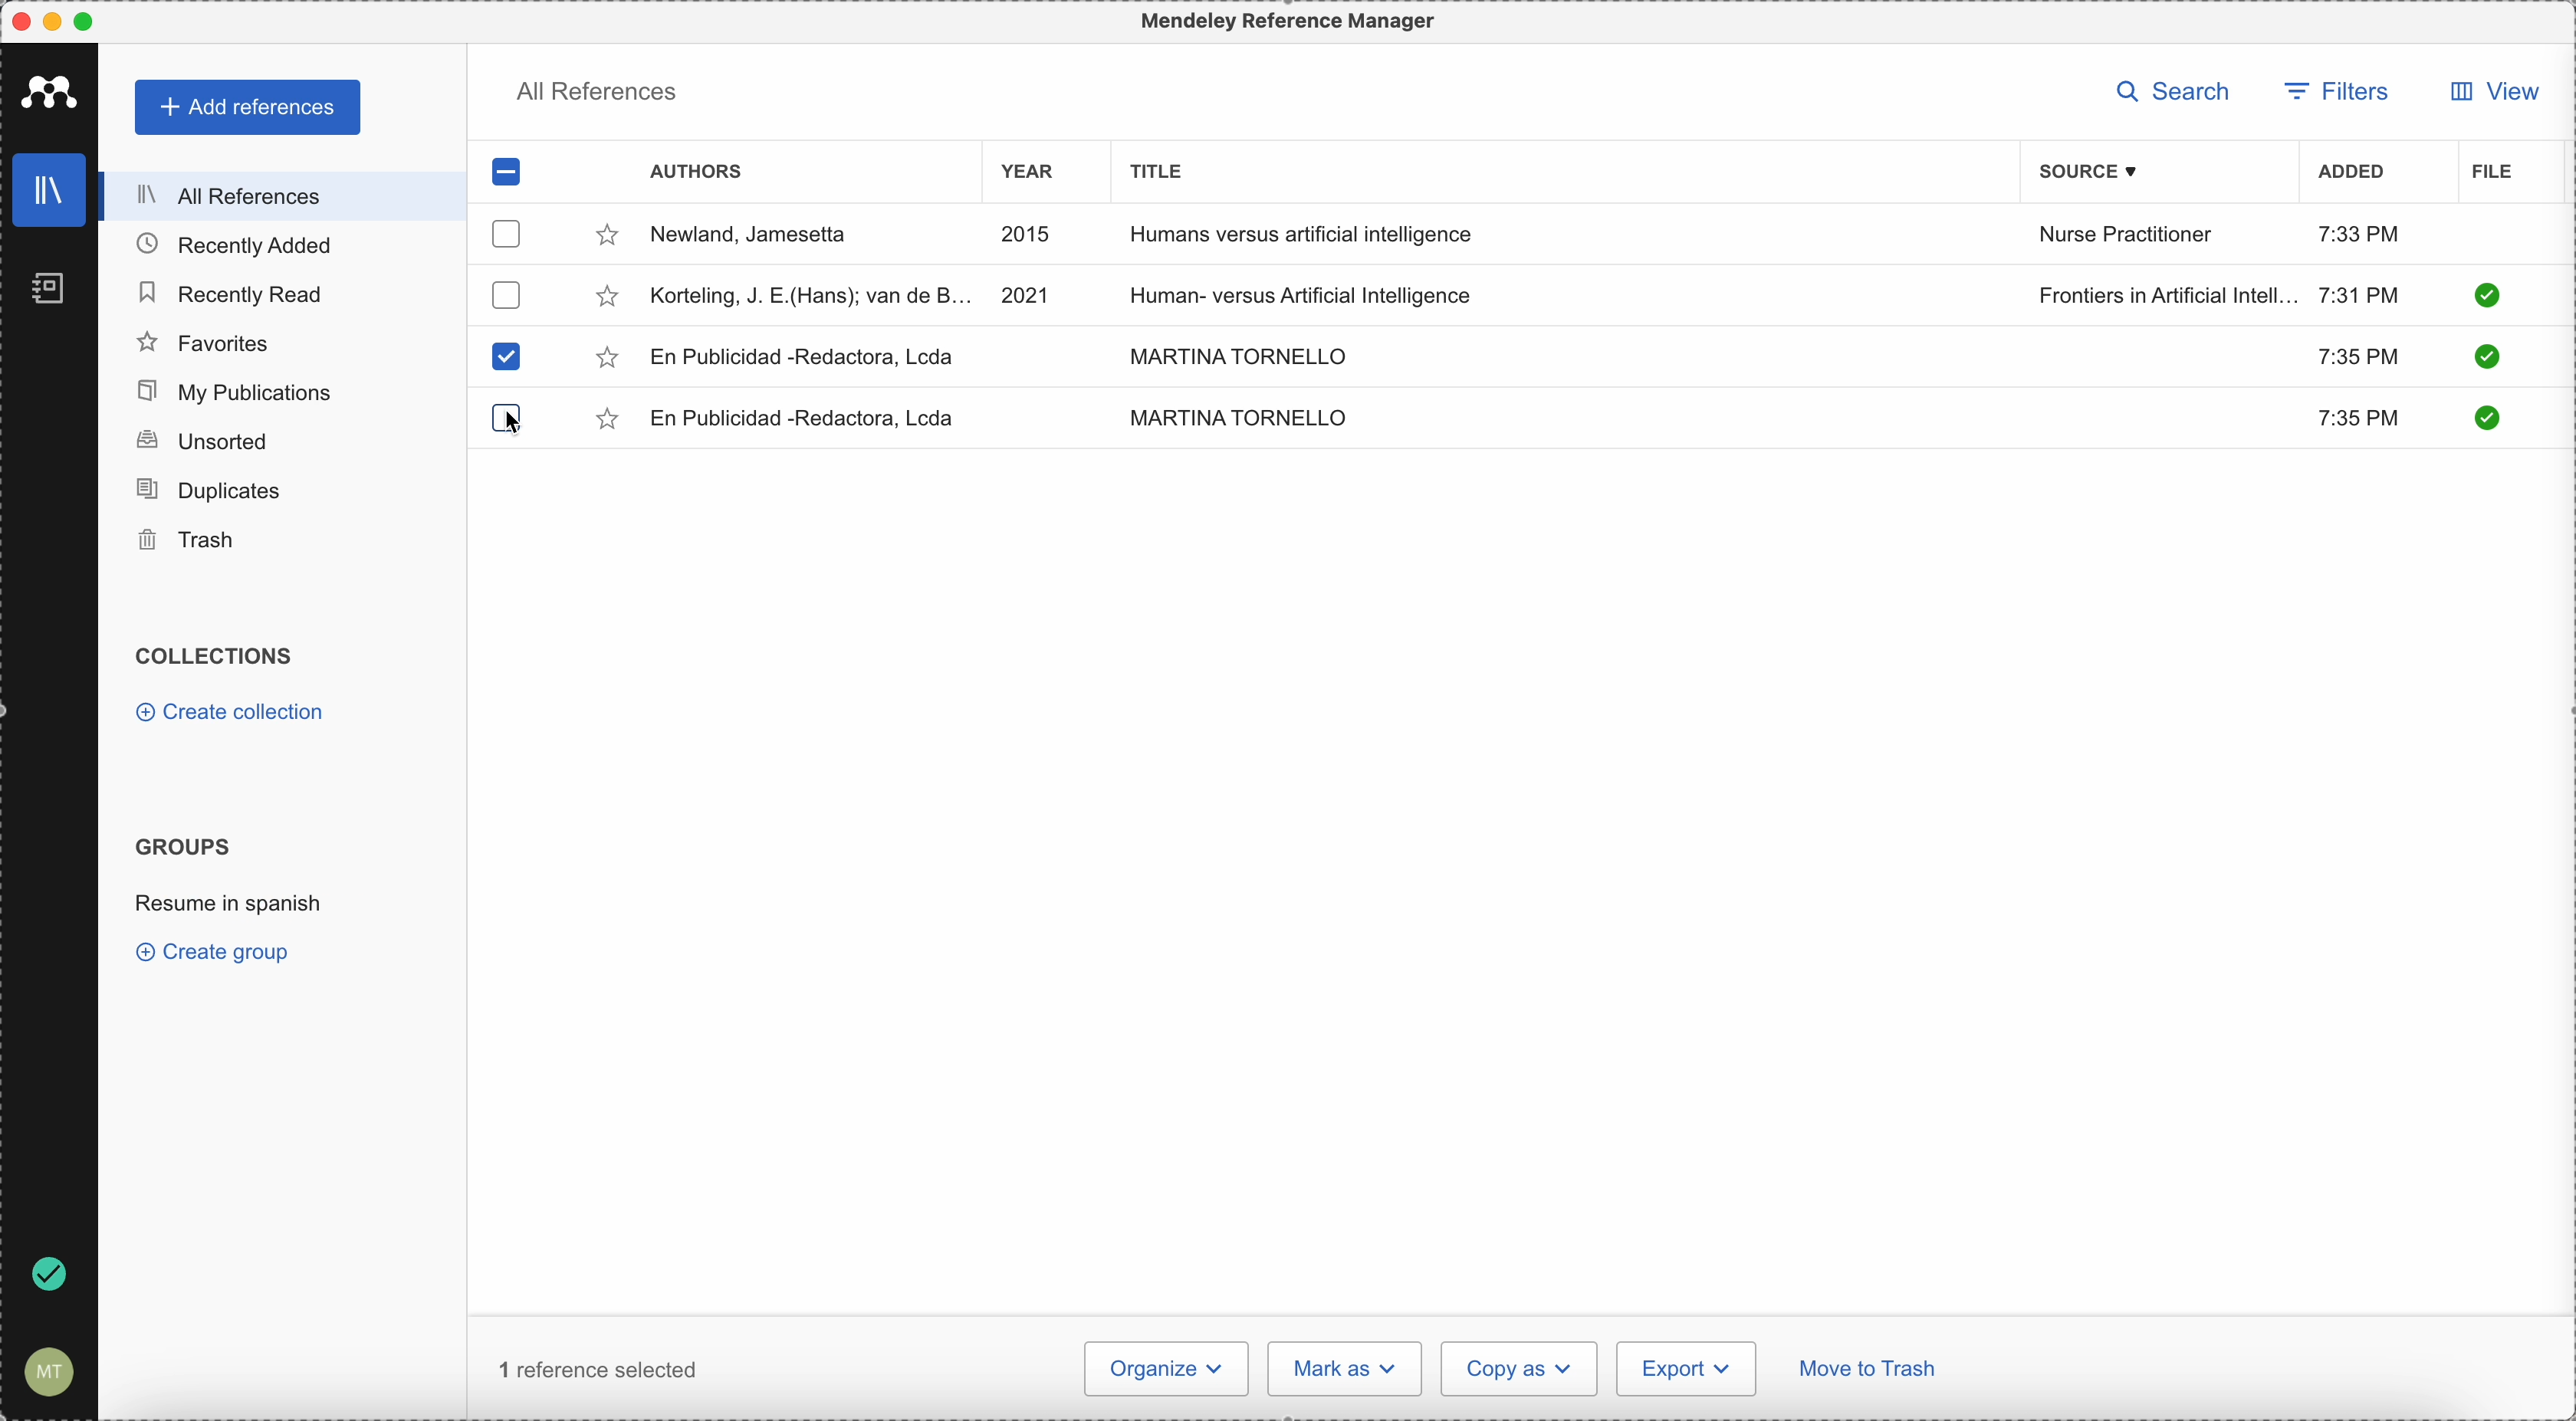  I want to click on check it, so click(2484, 417).